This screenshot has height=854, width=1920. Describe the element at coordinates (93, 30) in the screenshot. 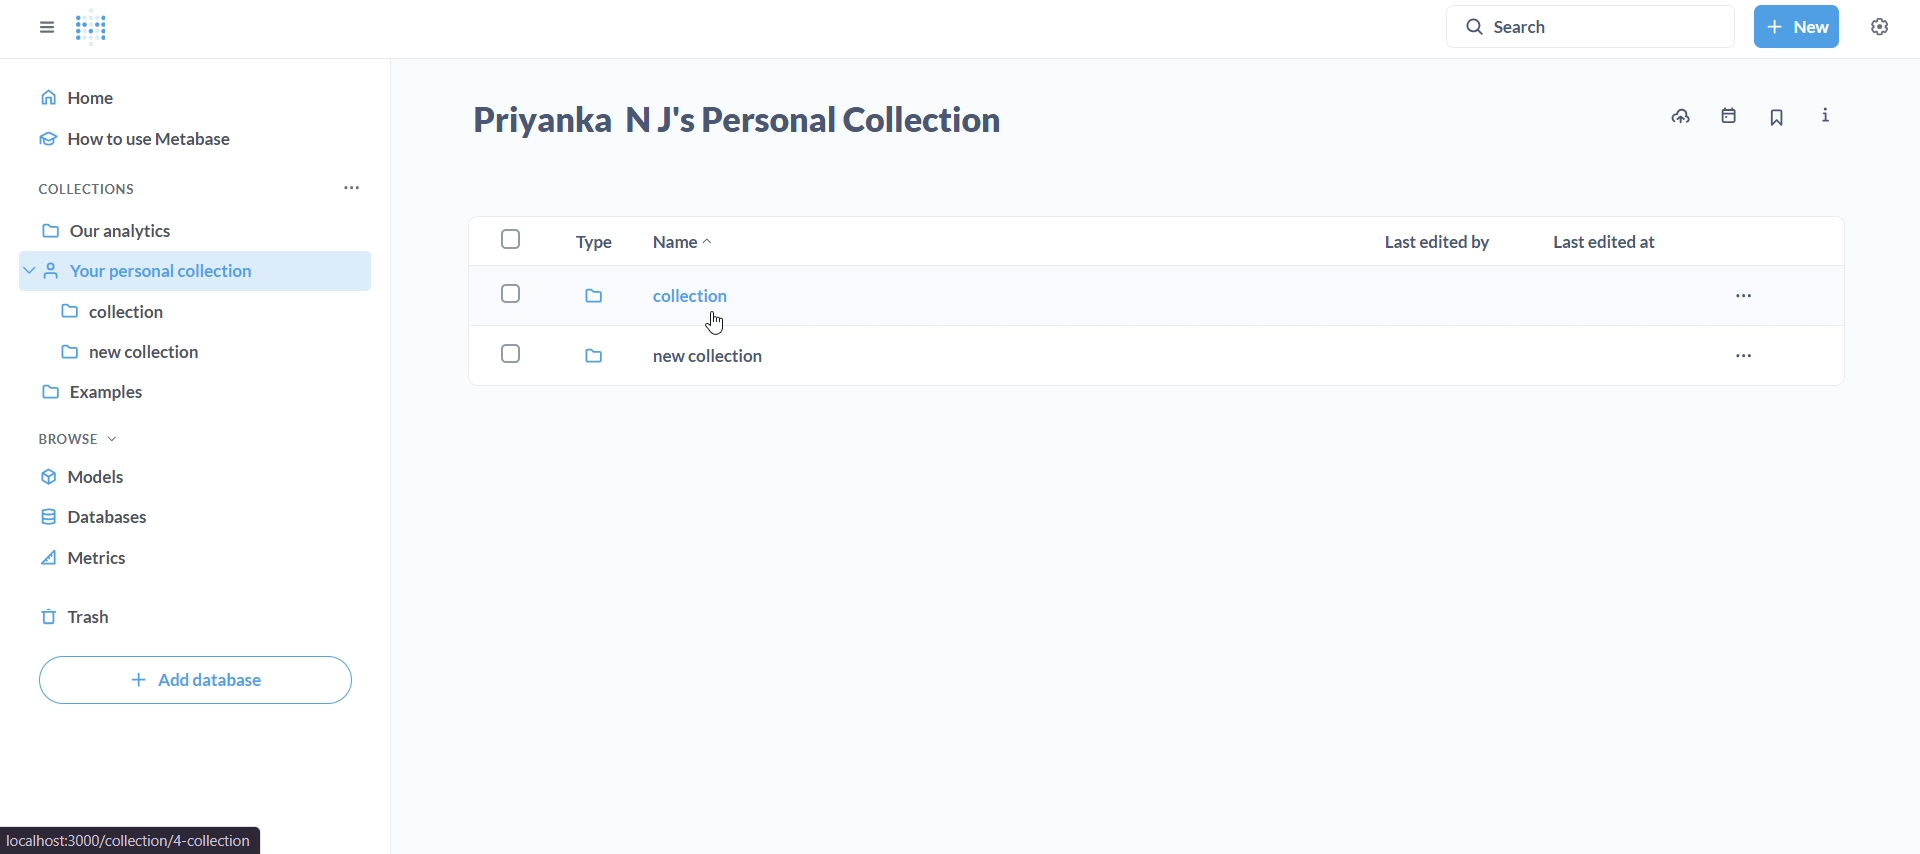

I see `logo` at that location.